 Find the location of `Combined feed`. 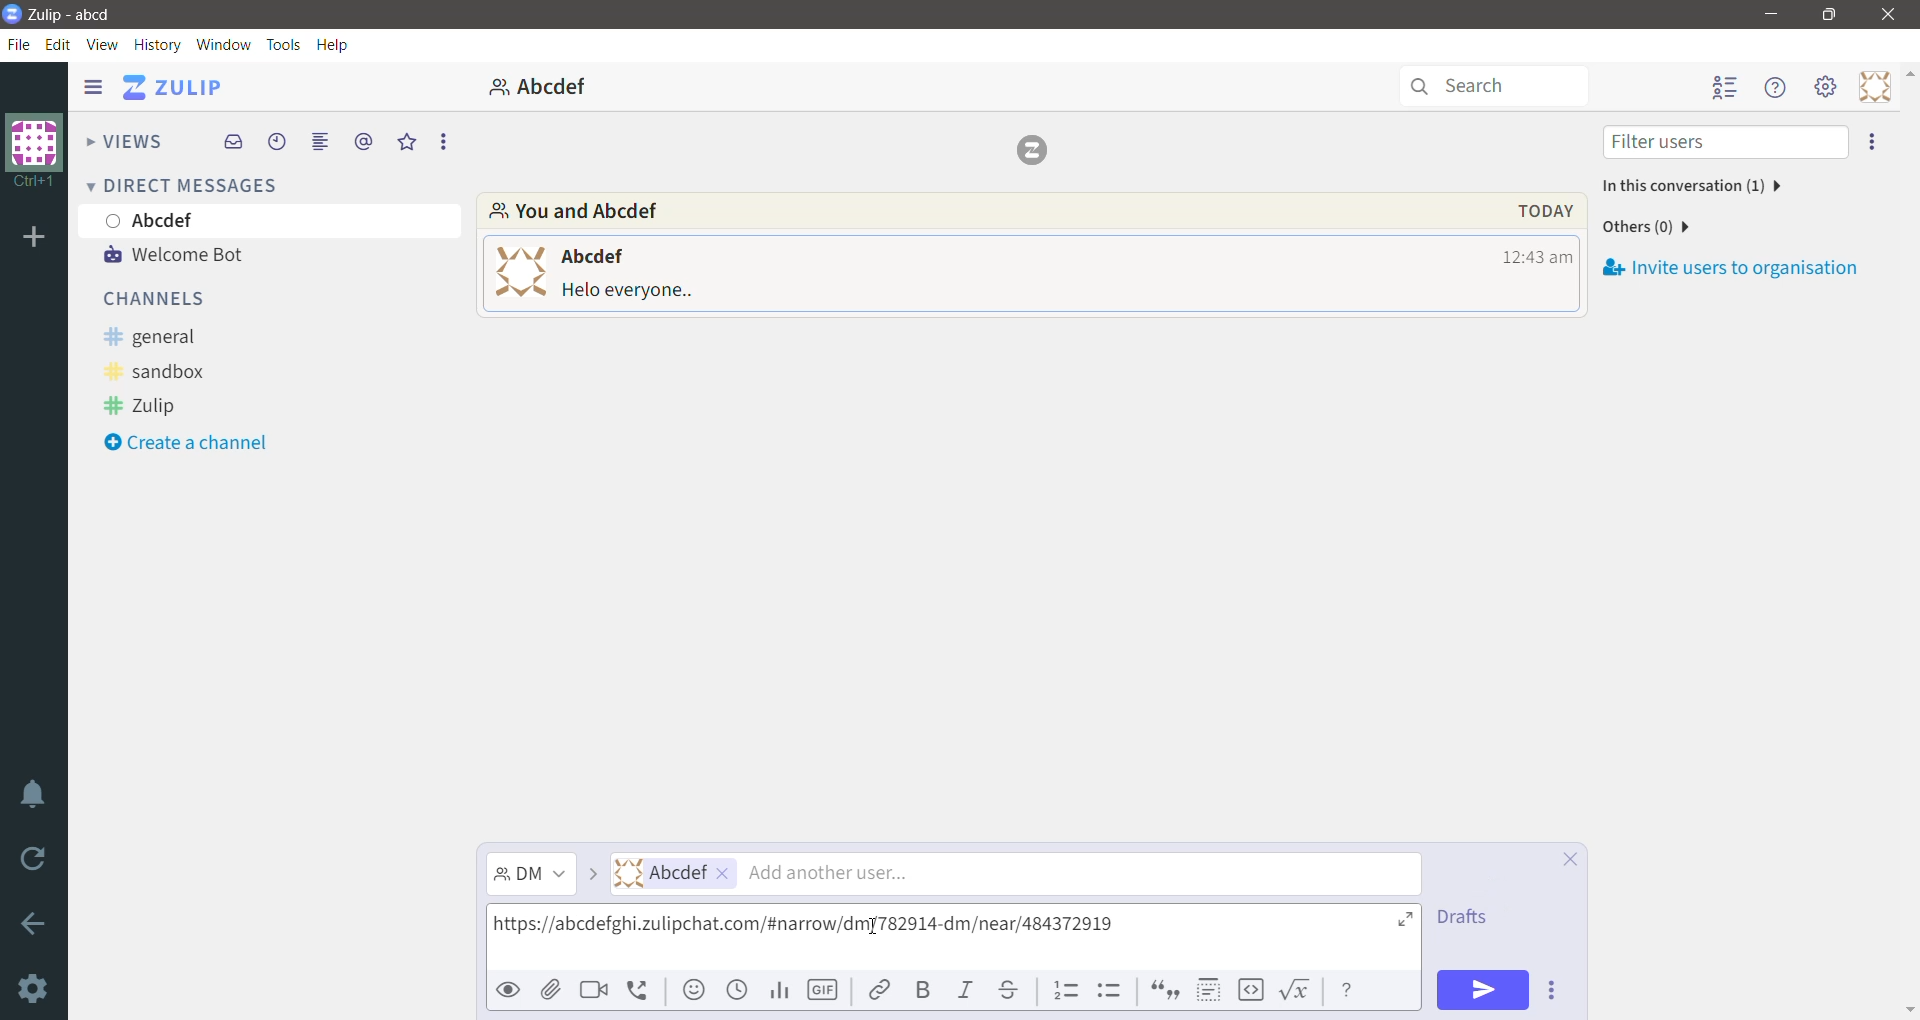

Combined feed is located at coordinates (320, 142).